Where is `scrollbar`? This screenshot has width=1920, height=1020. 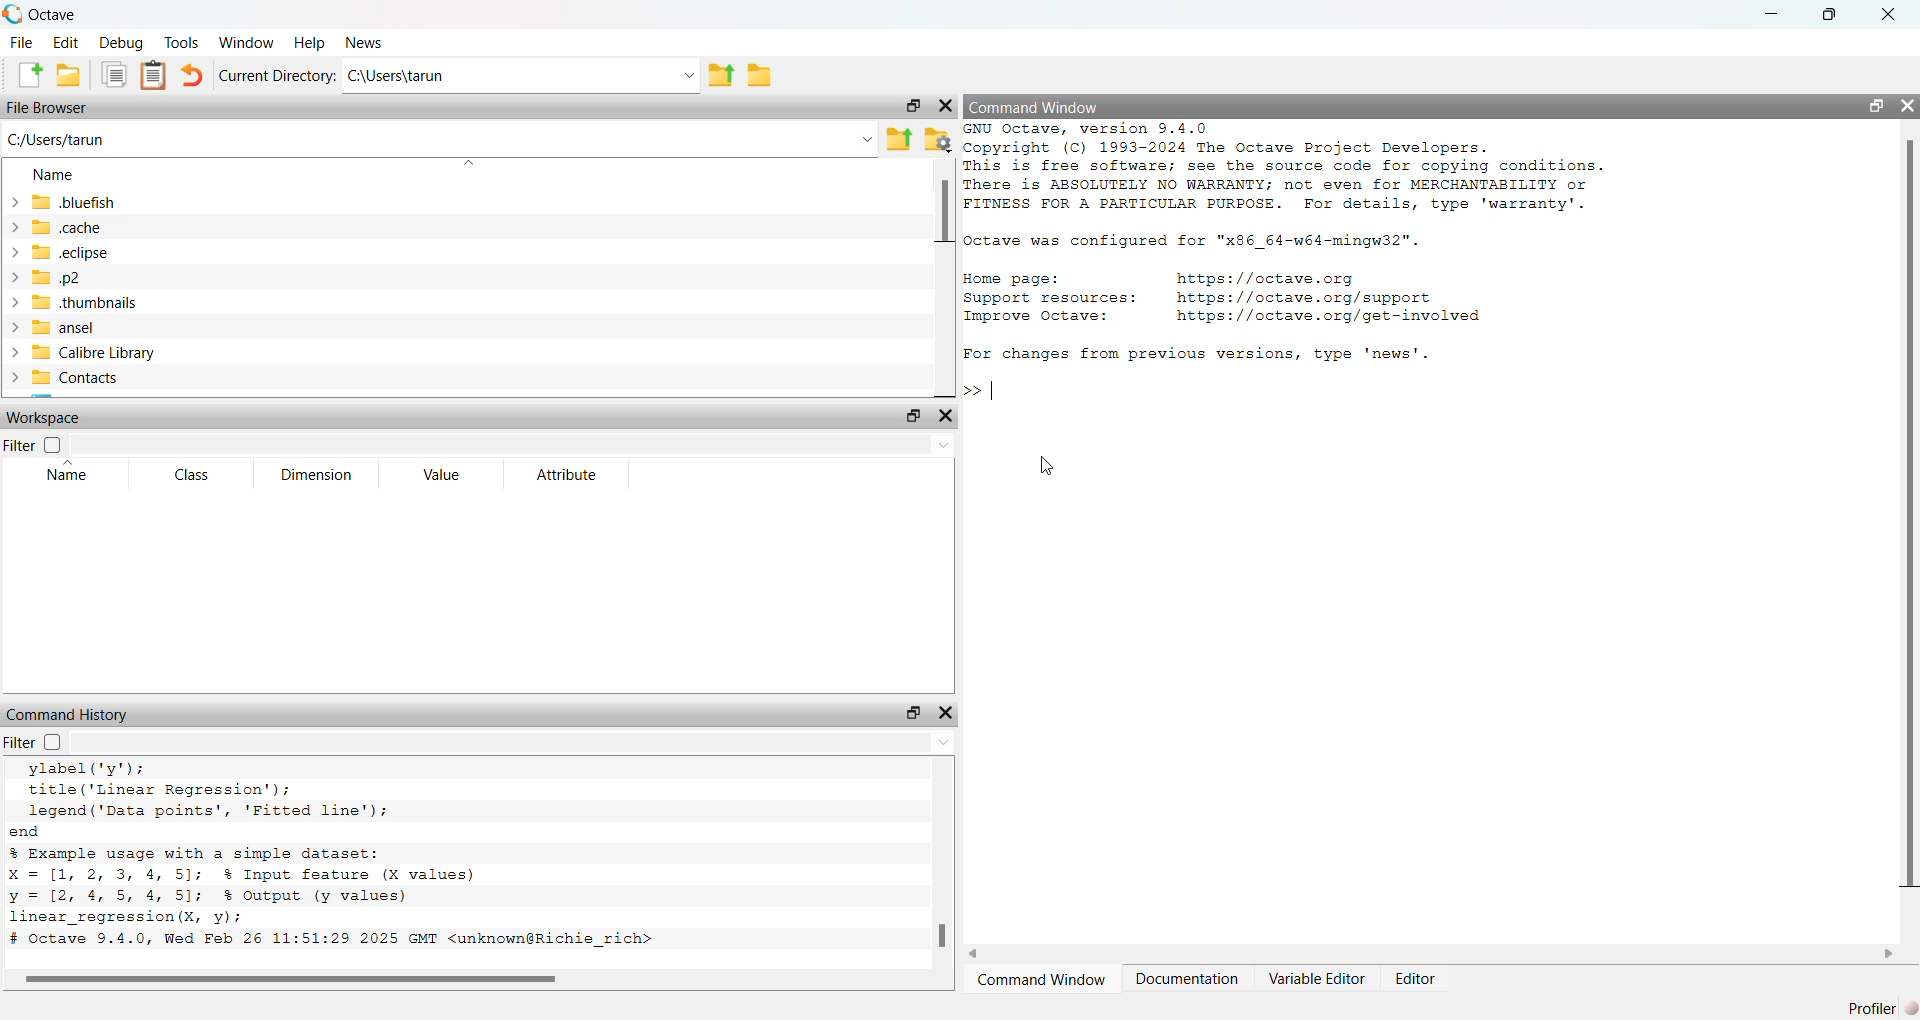 scrollbar is located at coordinates (945, 224).